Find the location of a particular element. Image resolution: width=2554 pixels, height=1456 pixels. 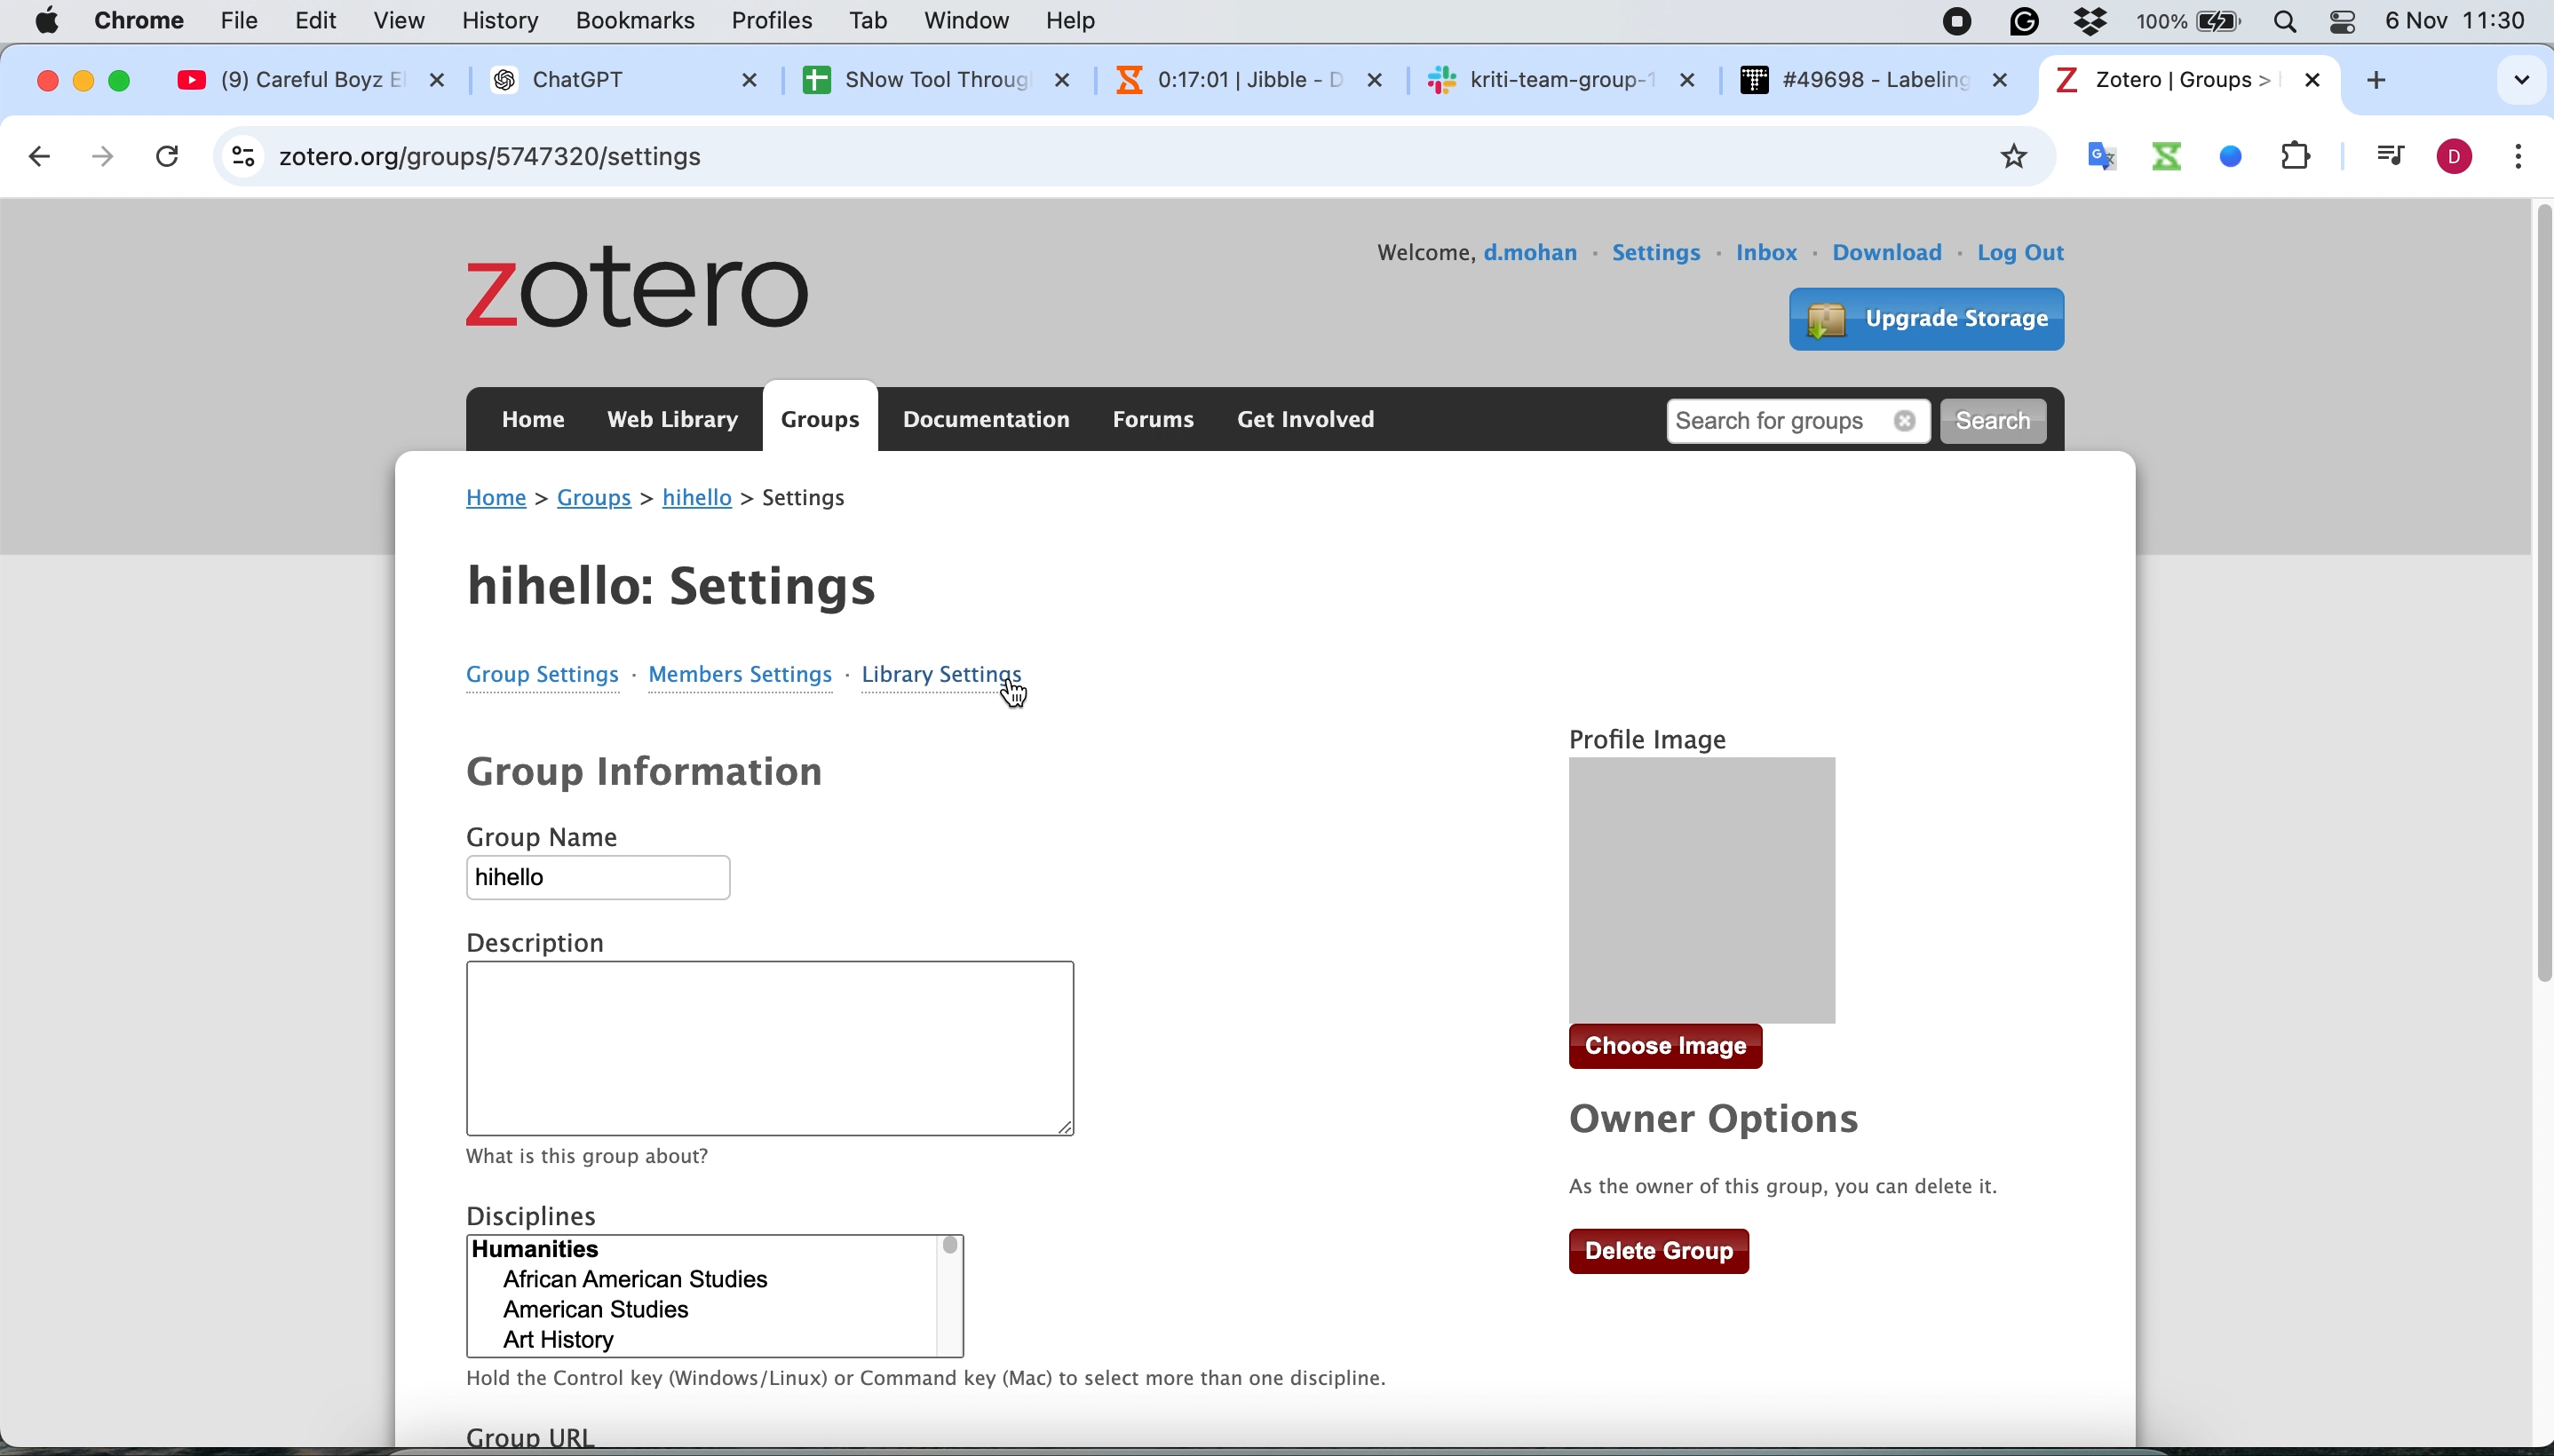

forums is located at coordinates (1148, 421).